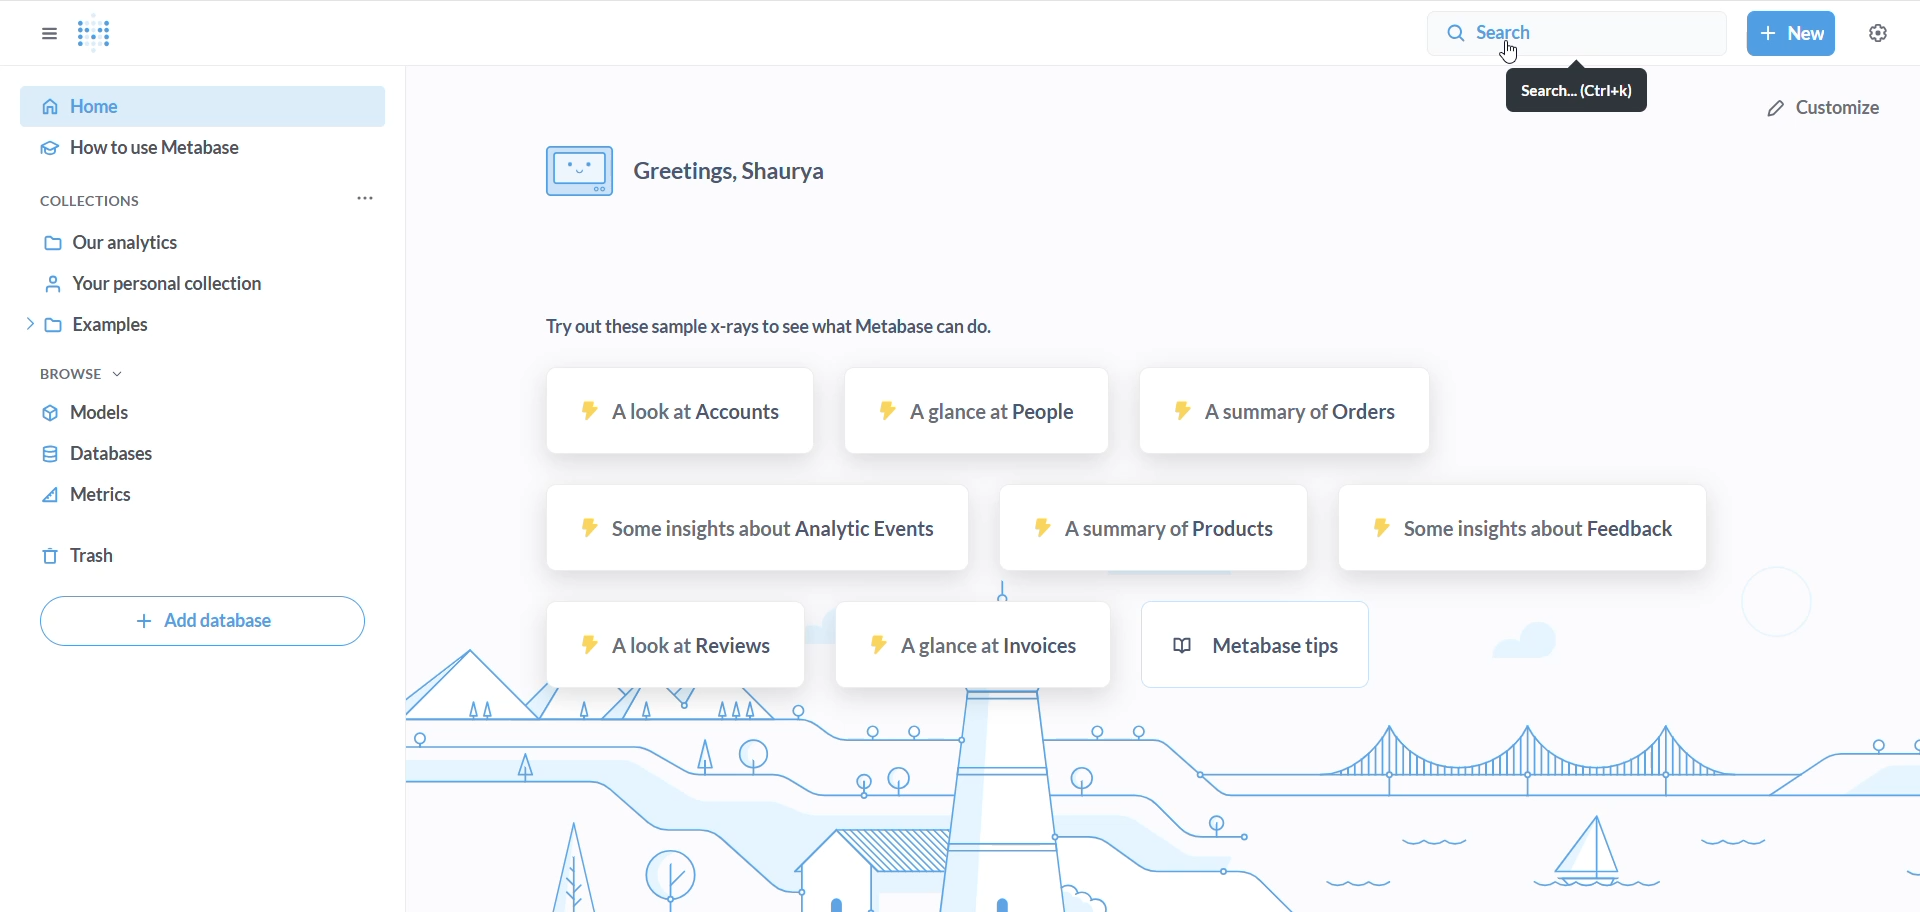 Image resolution: width=1920 pixels, height=912 pixels. I want to click on metabase tips, so click(1257, 648).